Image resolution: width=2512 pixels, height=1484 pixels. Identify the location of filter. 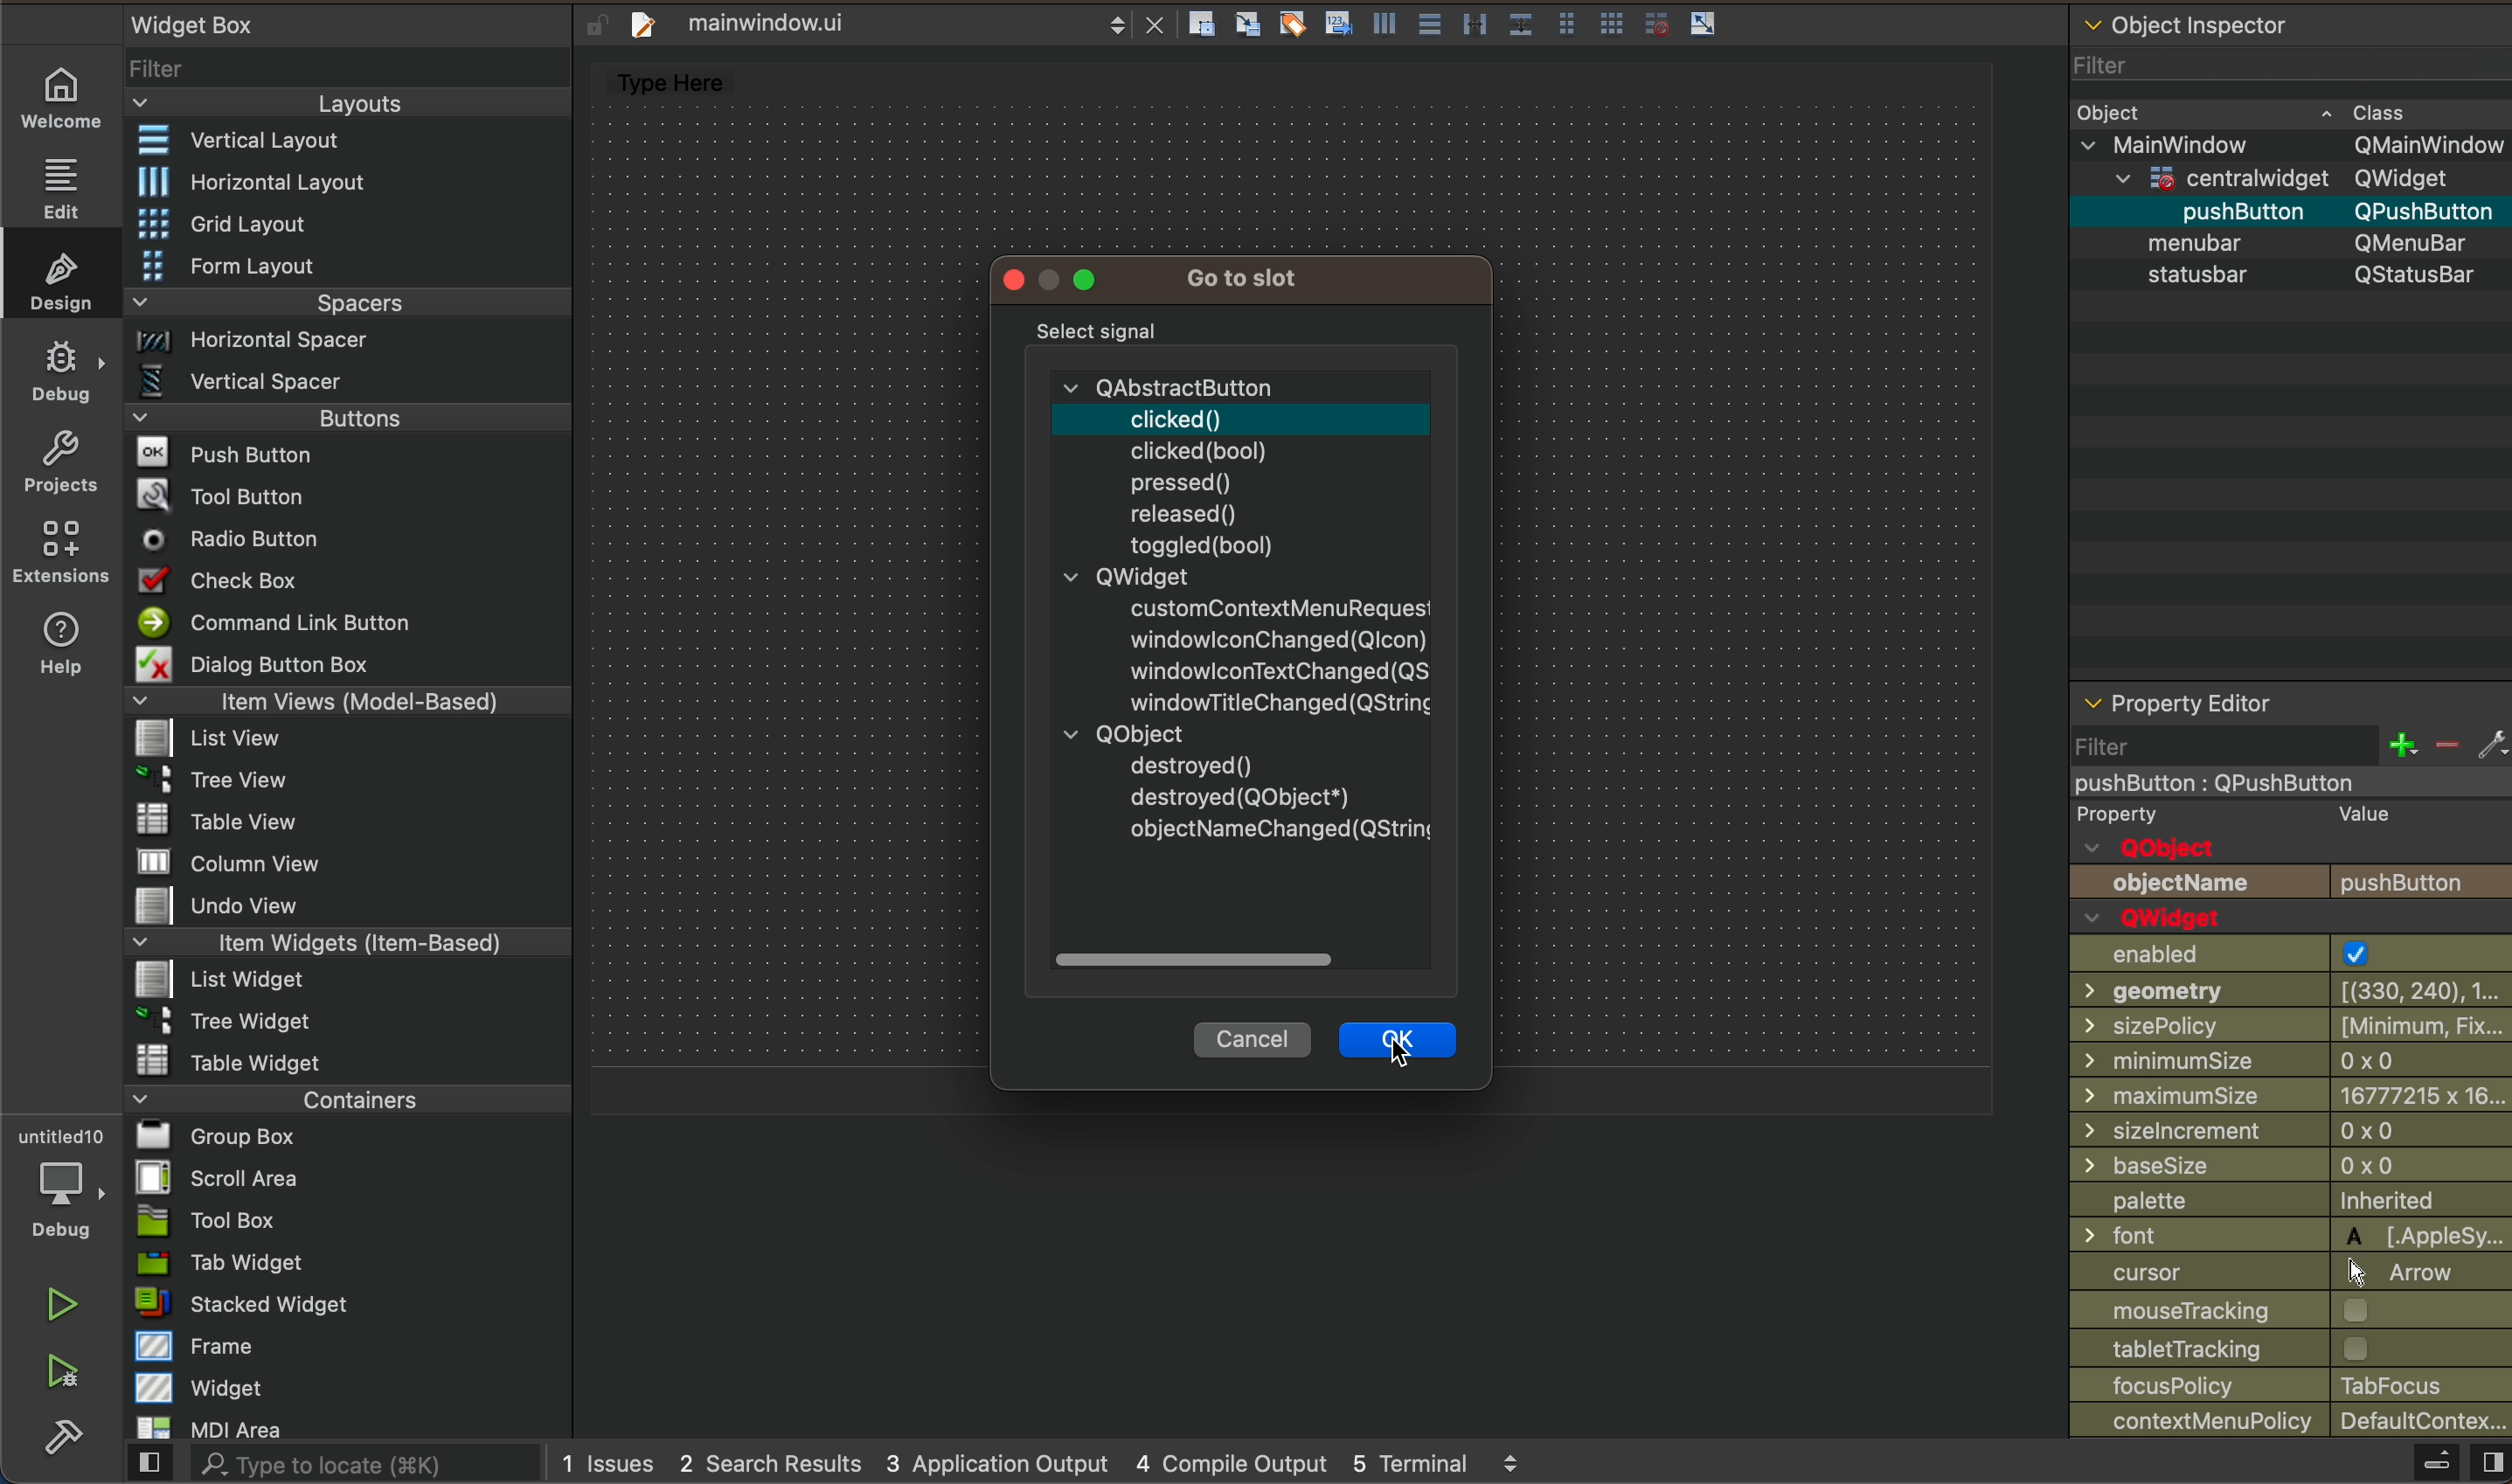
(352, 67).